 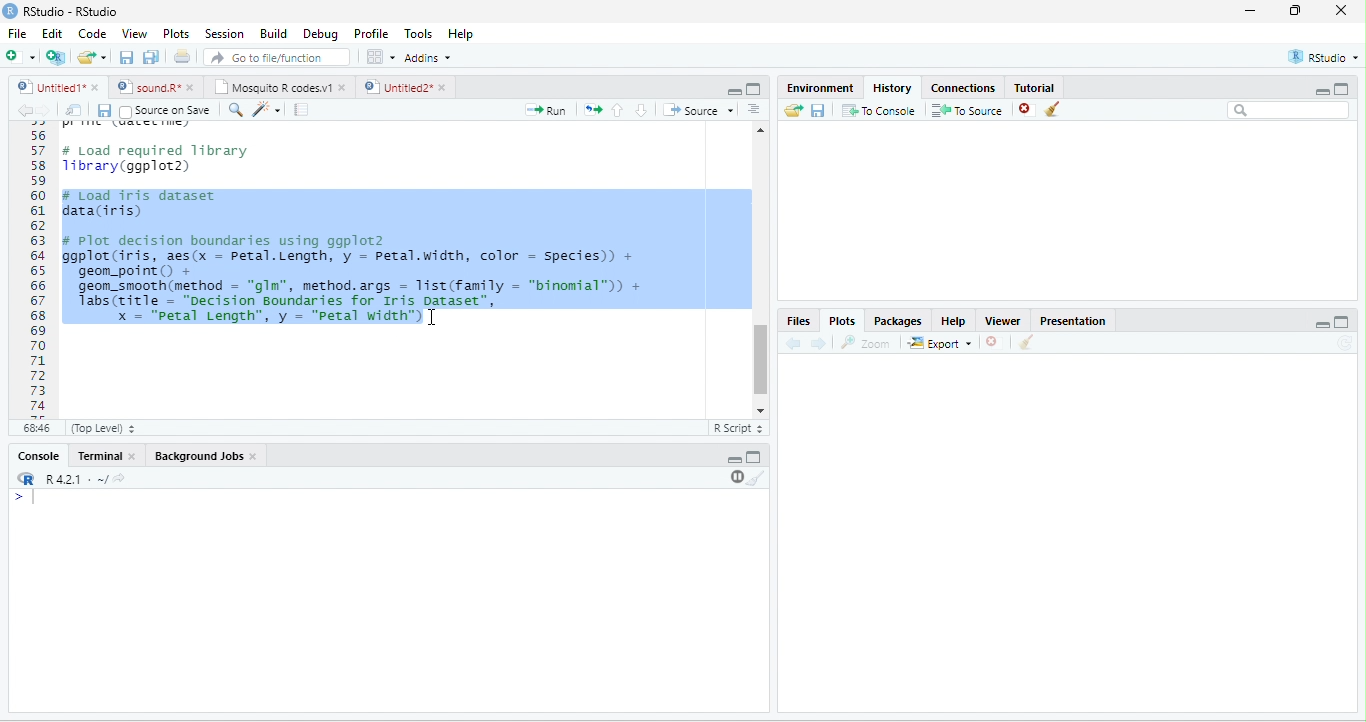 I want to click on minimize, so click(x=1251, y=10).